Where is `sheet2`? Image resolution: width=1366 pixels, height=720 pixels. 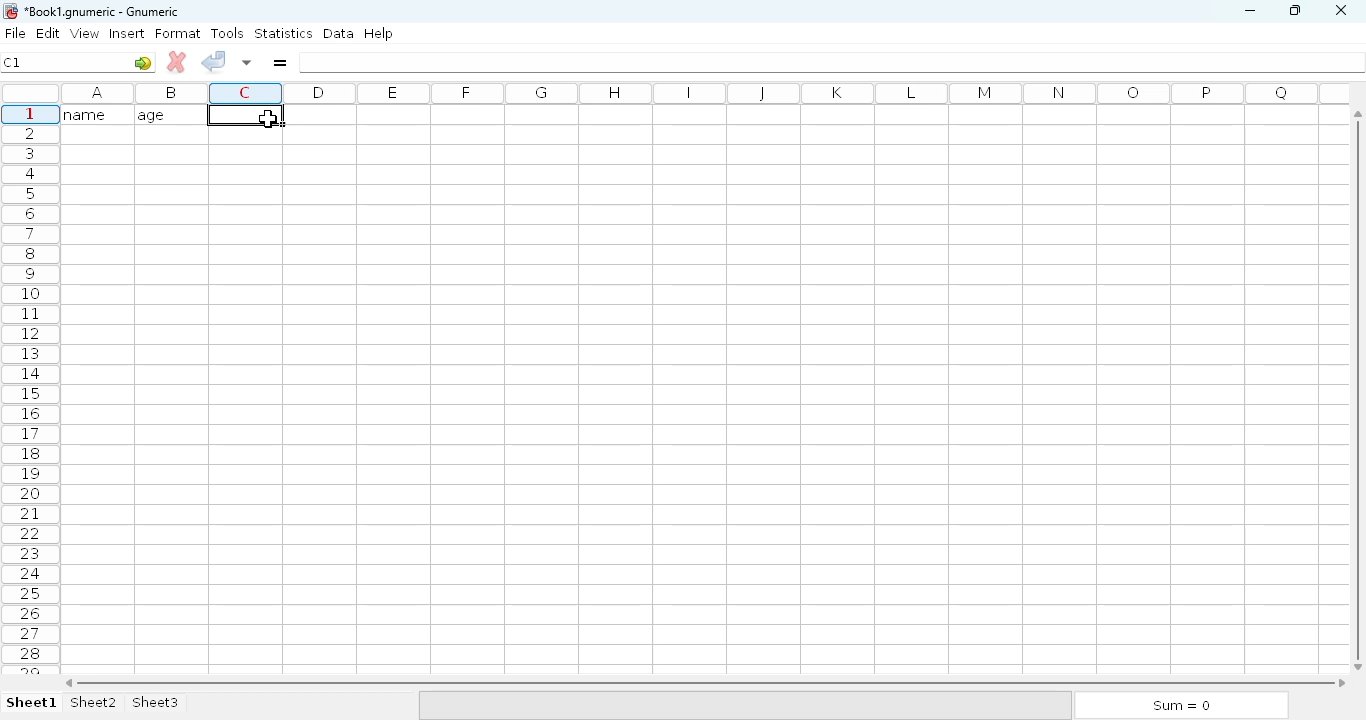
sheet2 is located at coordinates (95, 703).